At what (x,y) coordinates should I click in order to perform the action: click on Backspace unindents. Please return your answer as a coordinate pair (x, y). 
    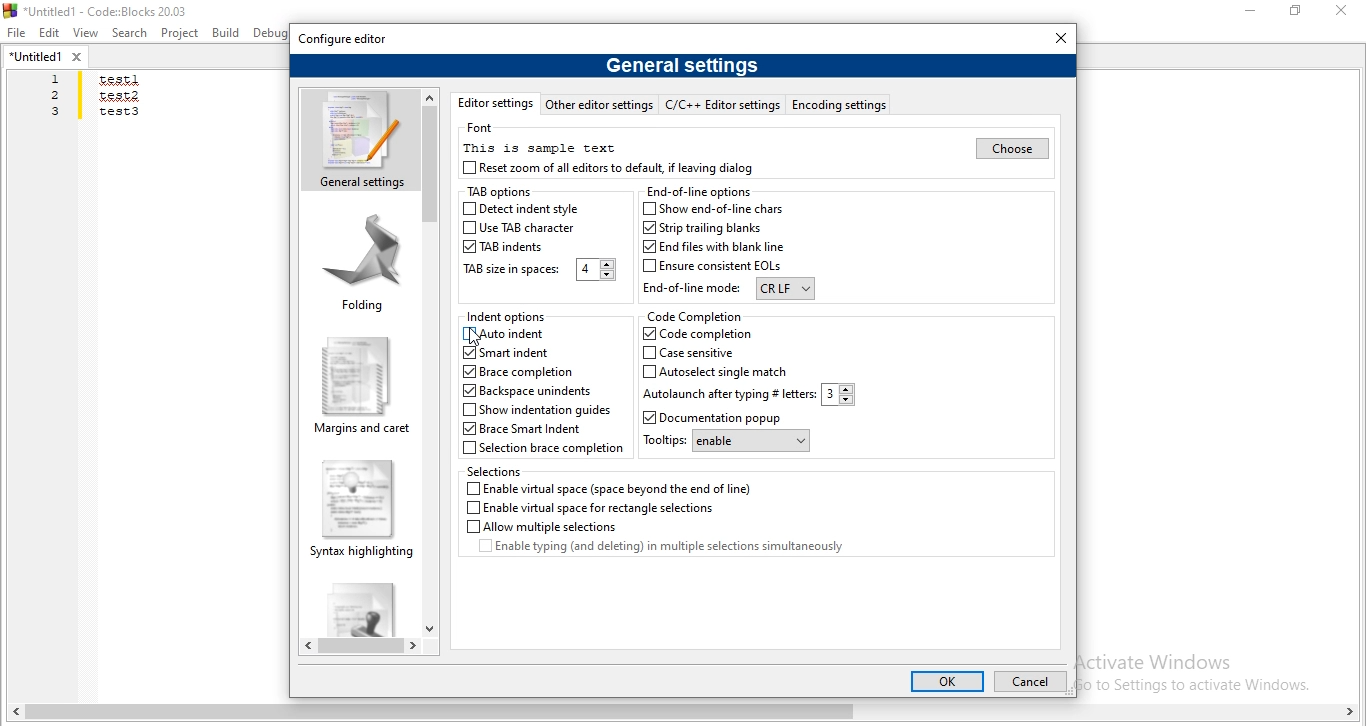
    Looking at the image, I should click on (527, 392).